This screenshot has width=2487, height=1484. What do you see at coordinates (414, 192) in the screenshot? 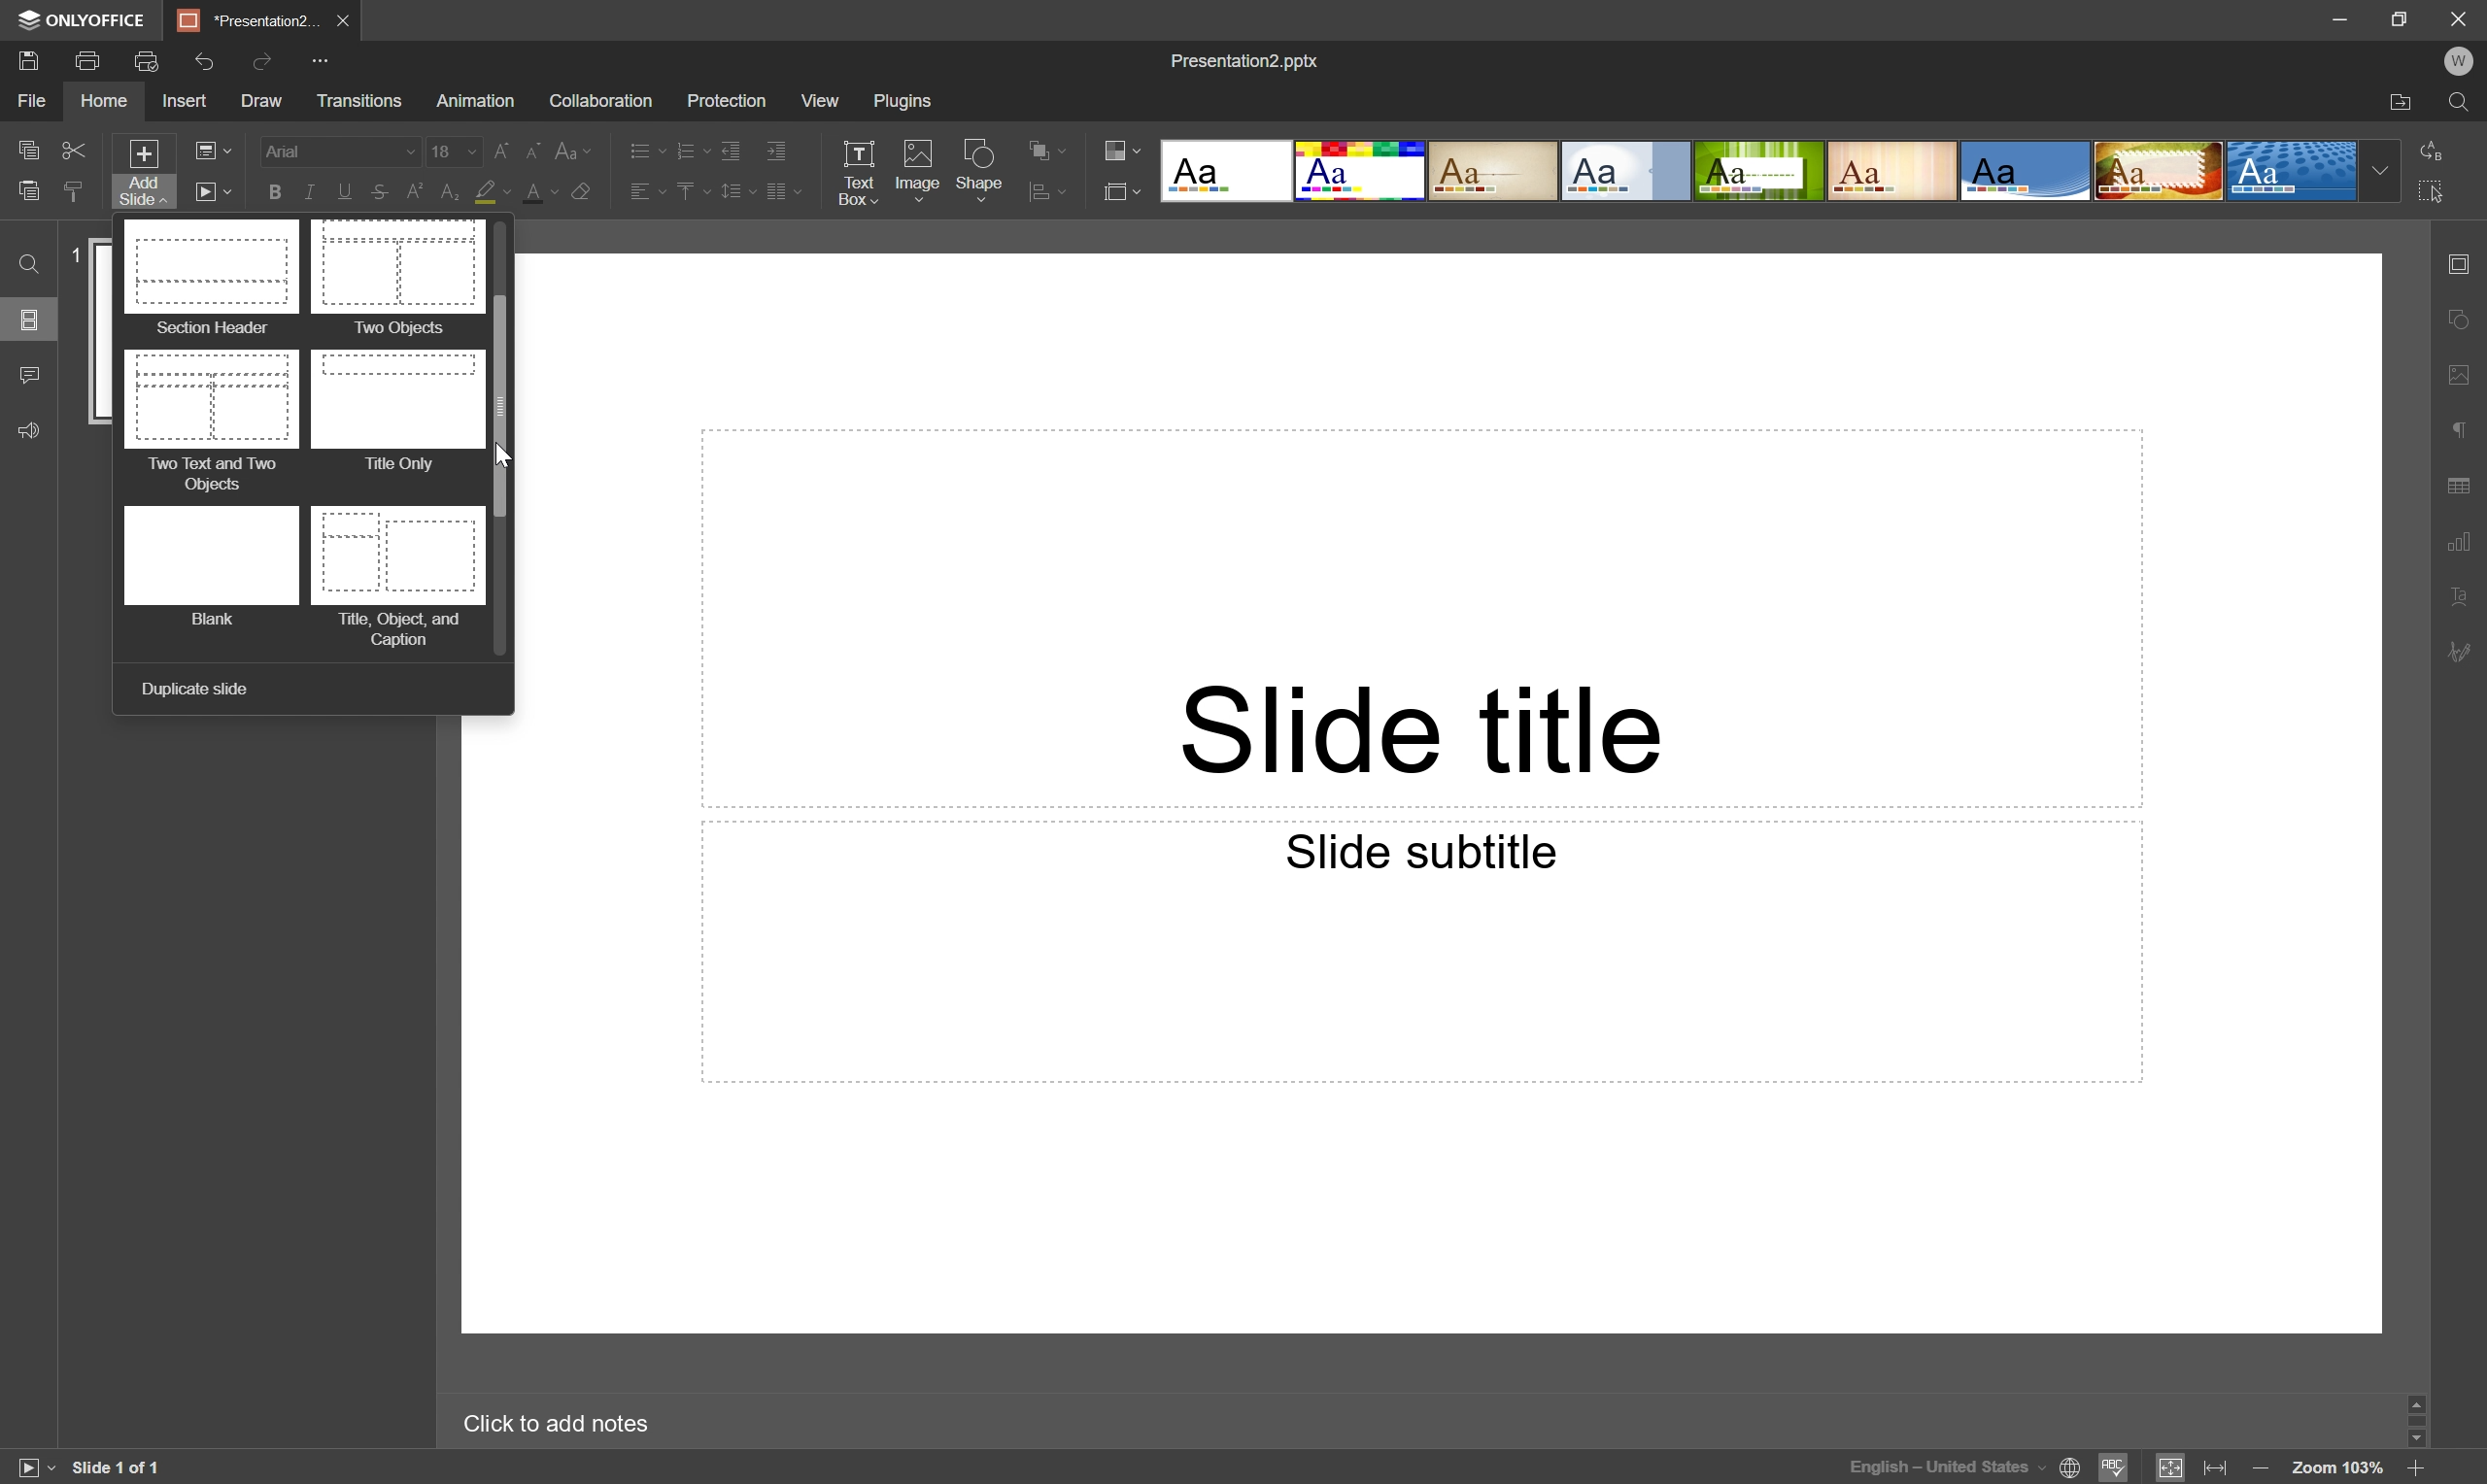
I see `Superscript` at bounding box center [414, 192].